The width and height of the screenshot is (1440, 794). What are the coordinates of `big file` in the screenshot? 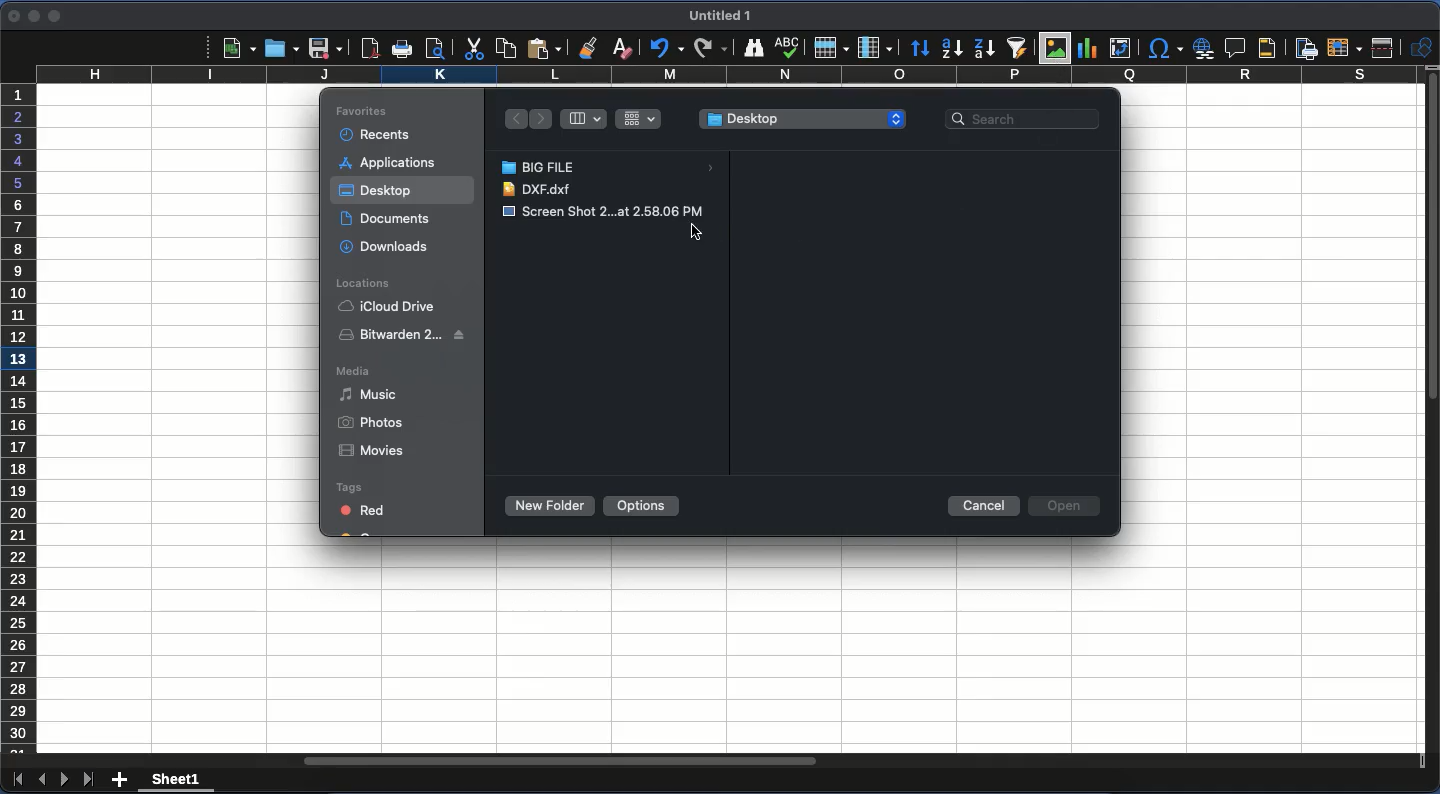 It's located at (613, 168).